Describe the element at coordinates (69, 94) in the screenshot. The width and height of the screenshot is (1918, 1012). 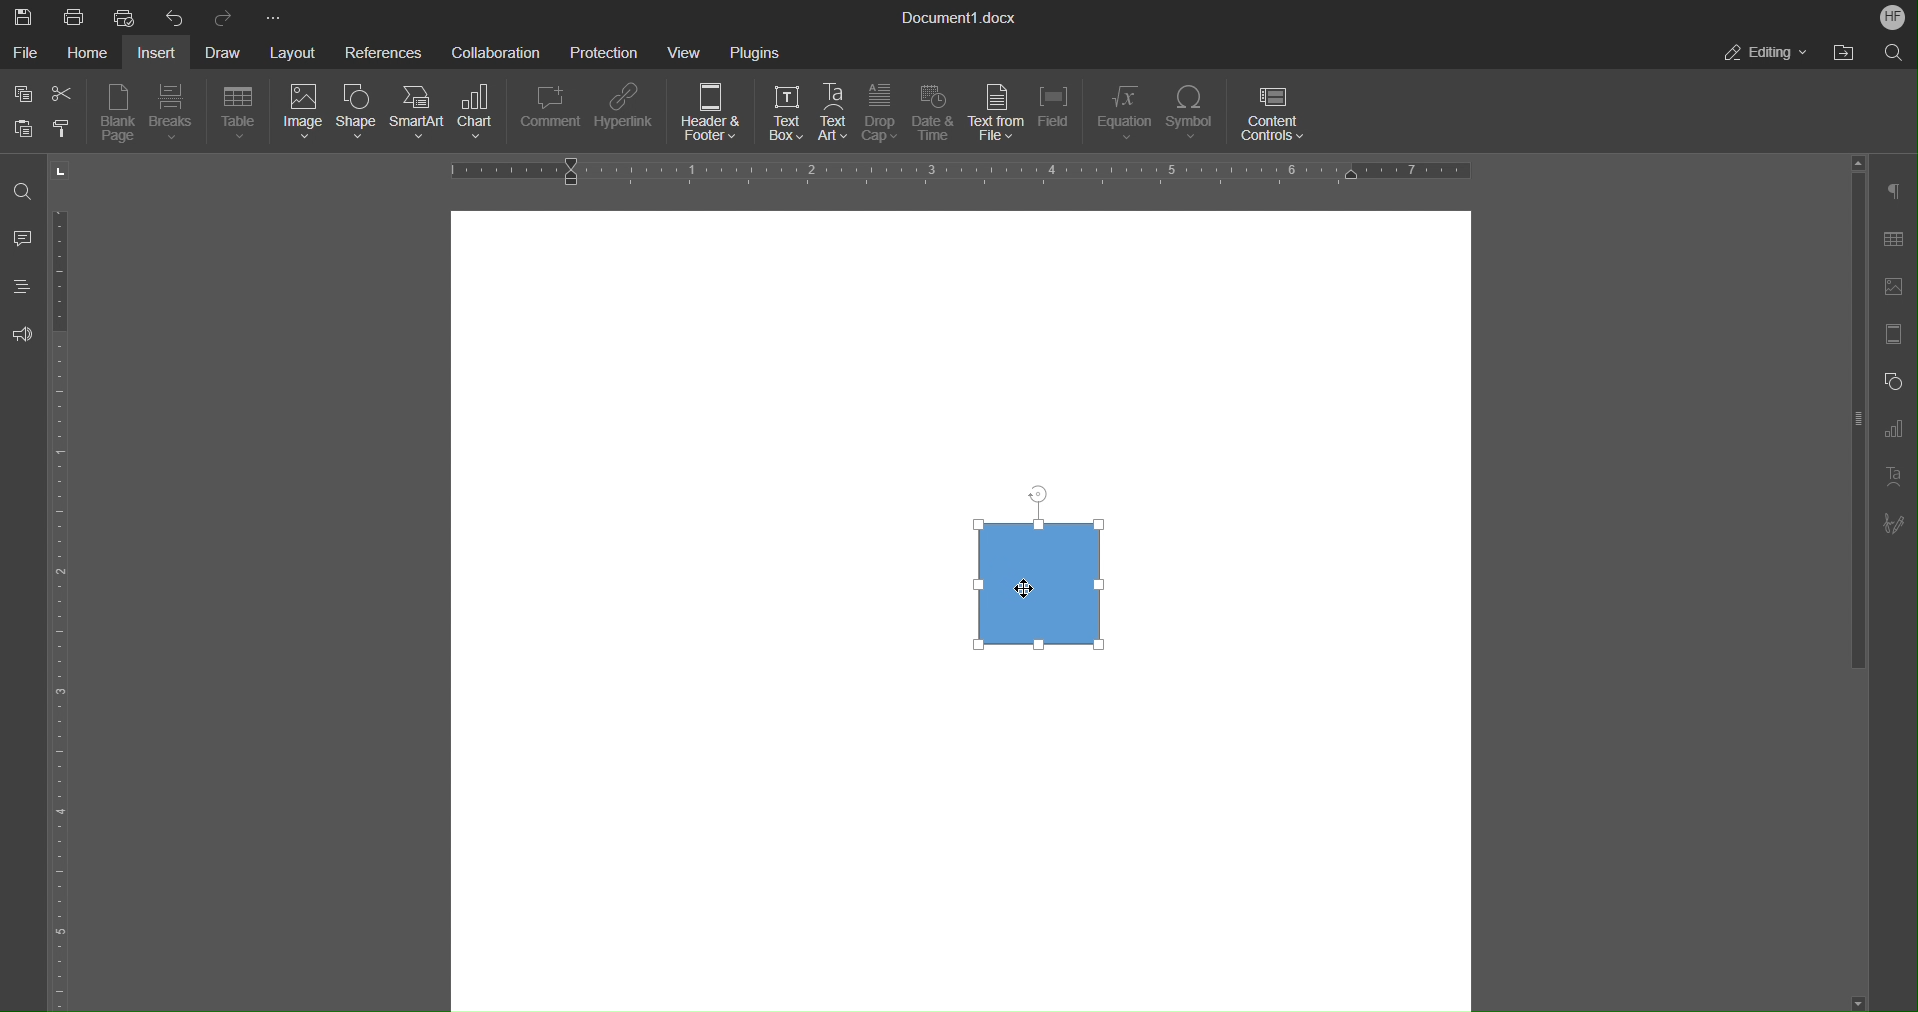
I see `Cut` at that location.